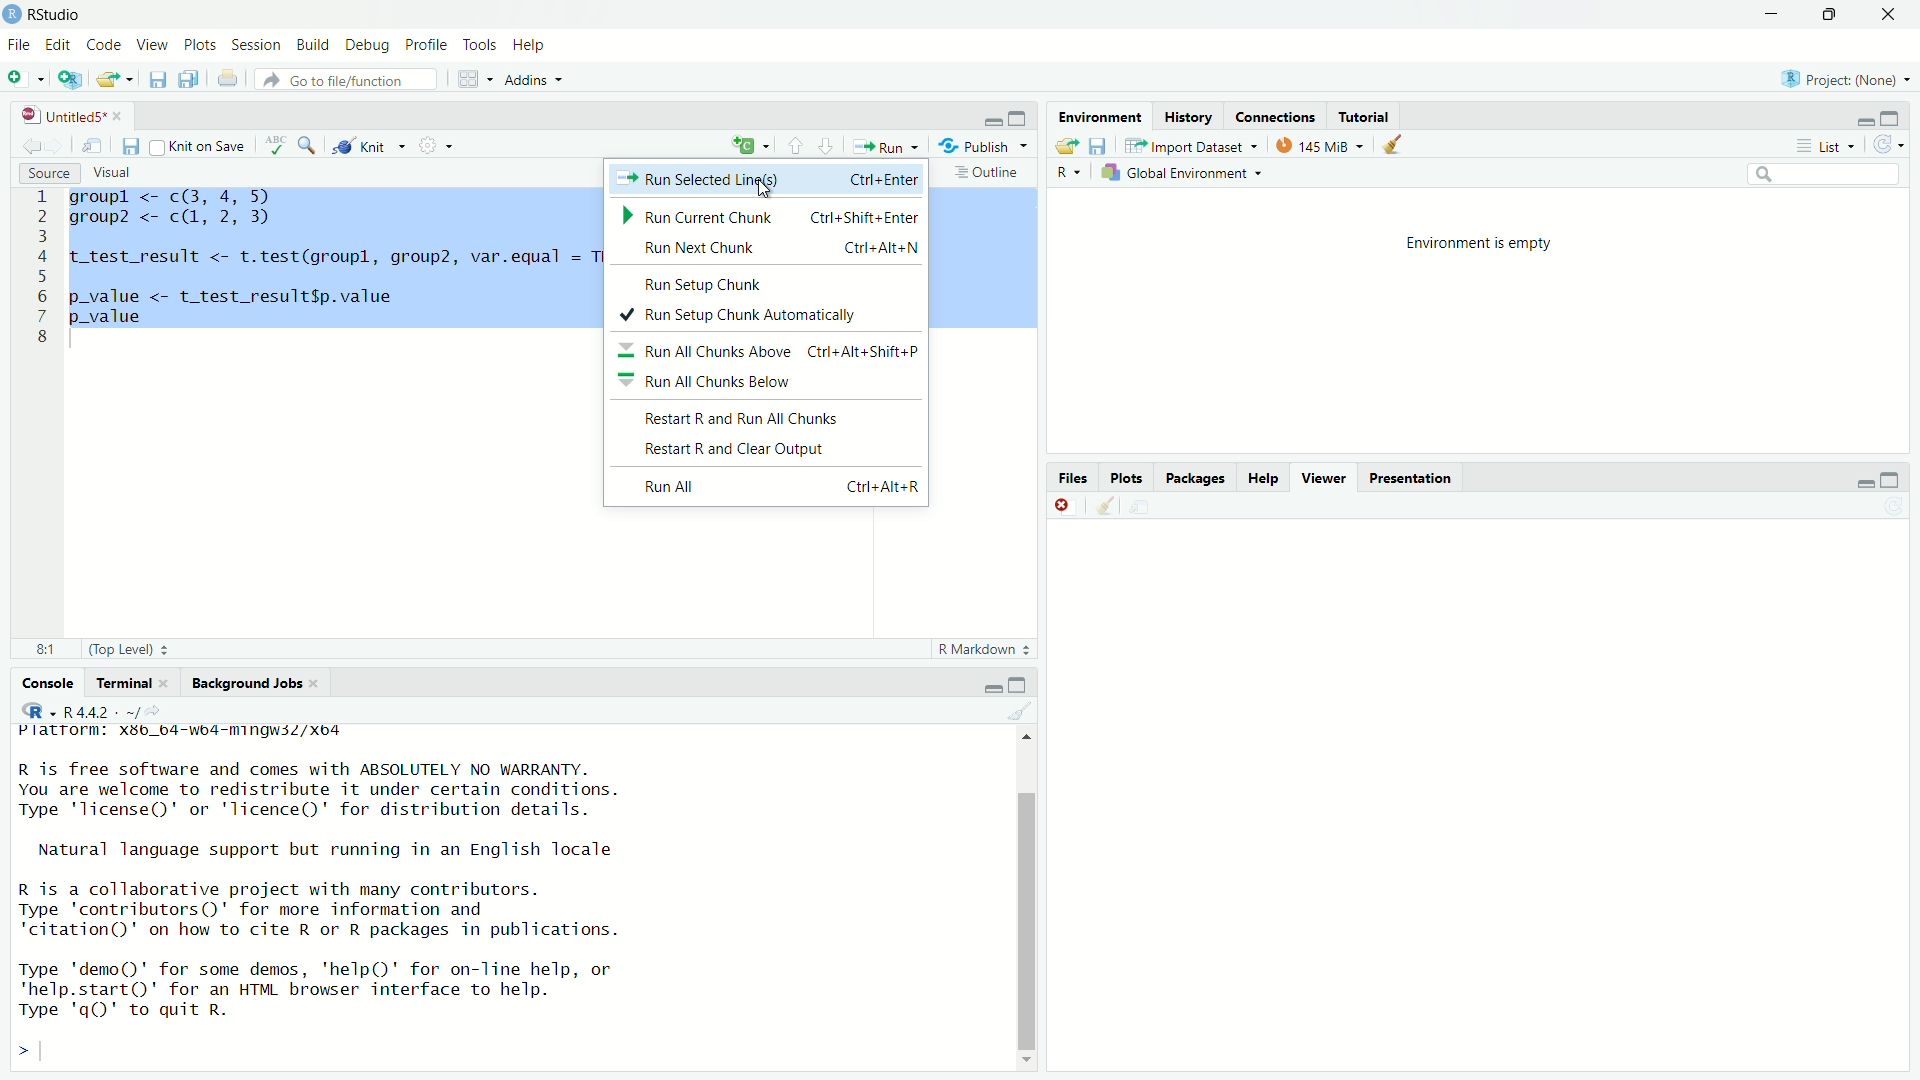  I want to click on code line, so click(41, 266).